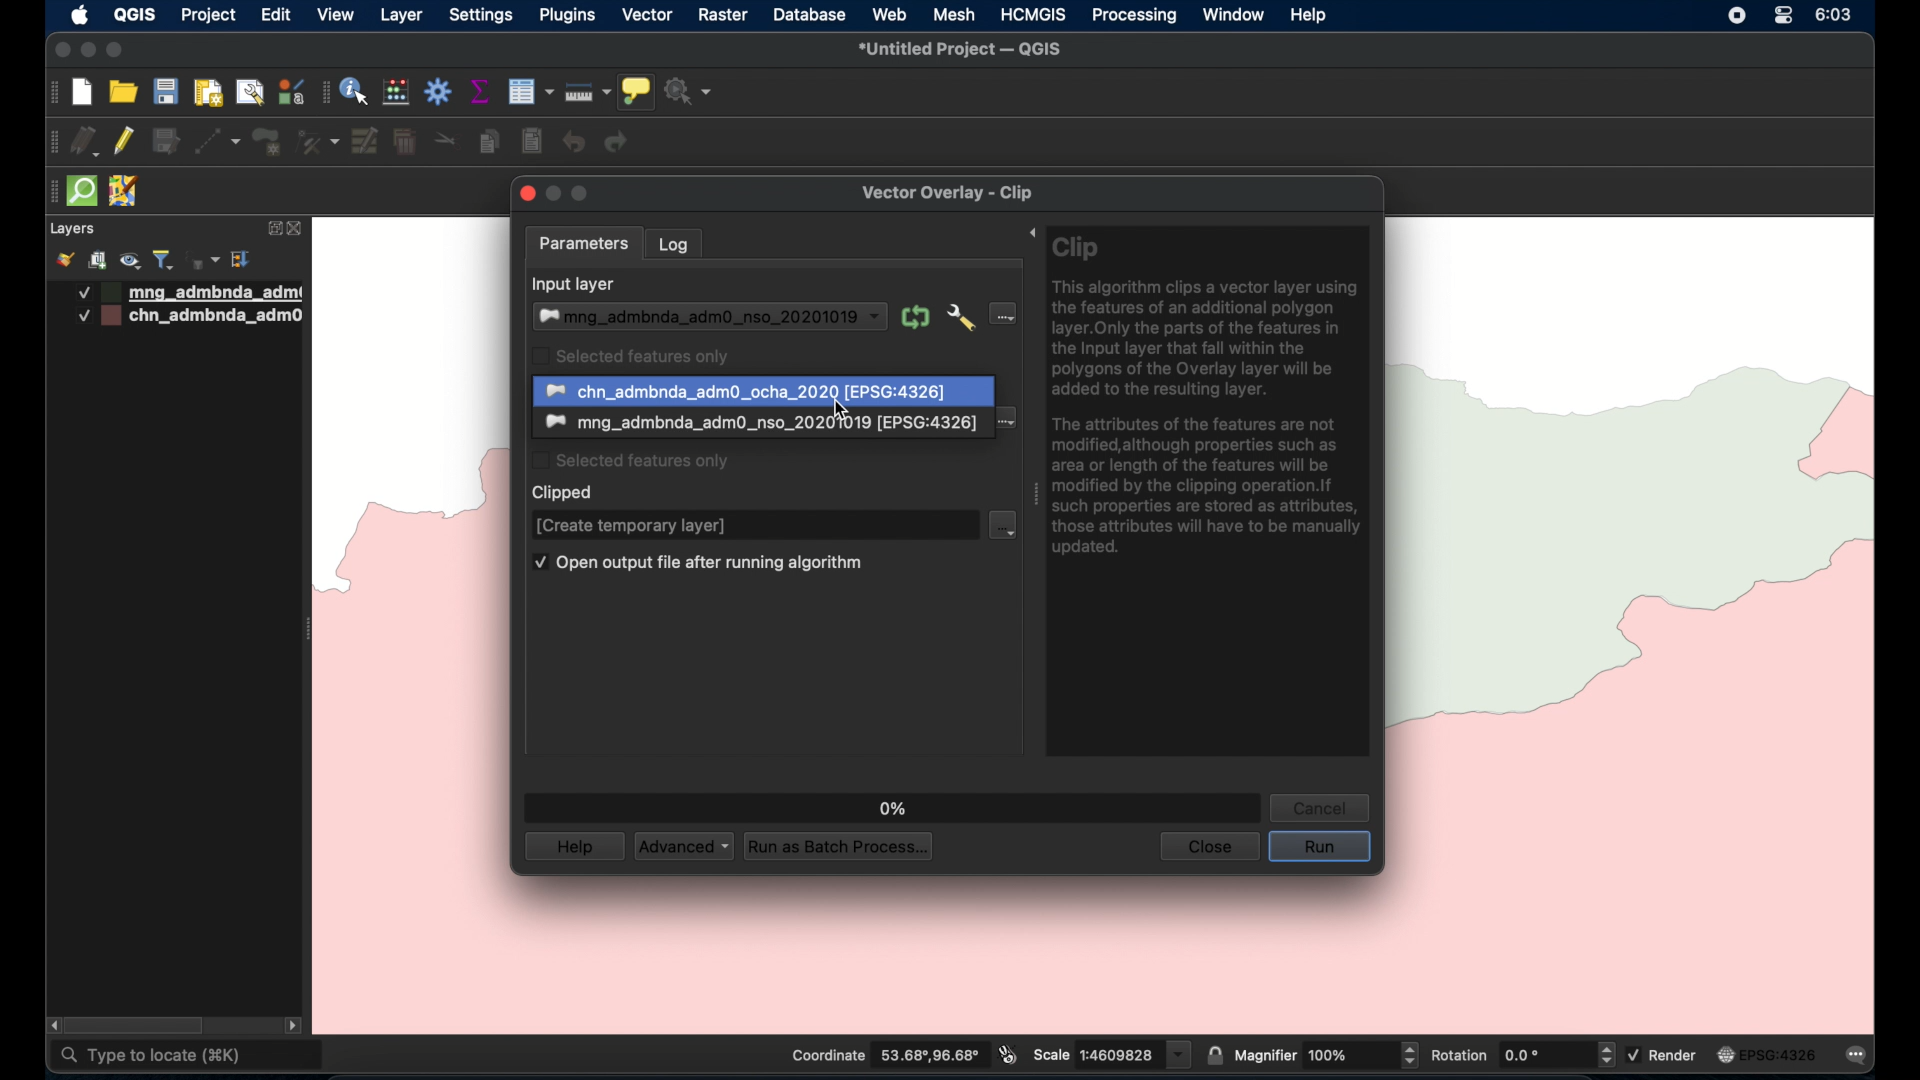 The image size is (1920, 1080). What do you see at coordinates (366, 142) in the screenshot?
I see `modify attributes` at bounding box center [366, 142].